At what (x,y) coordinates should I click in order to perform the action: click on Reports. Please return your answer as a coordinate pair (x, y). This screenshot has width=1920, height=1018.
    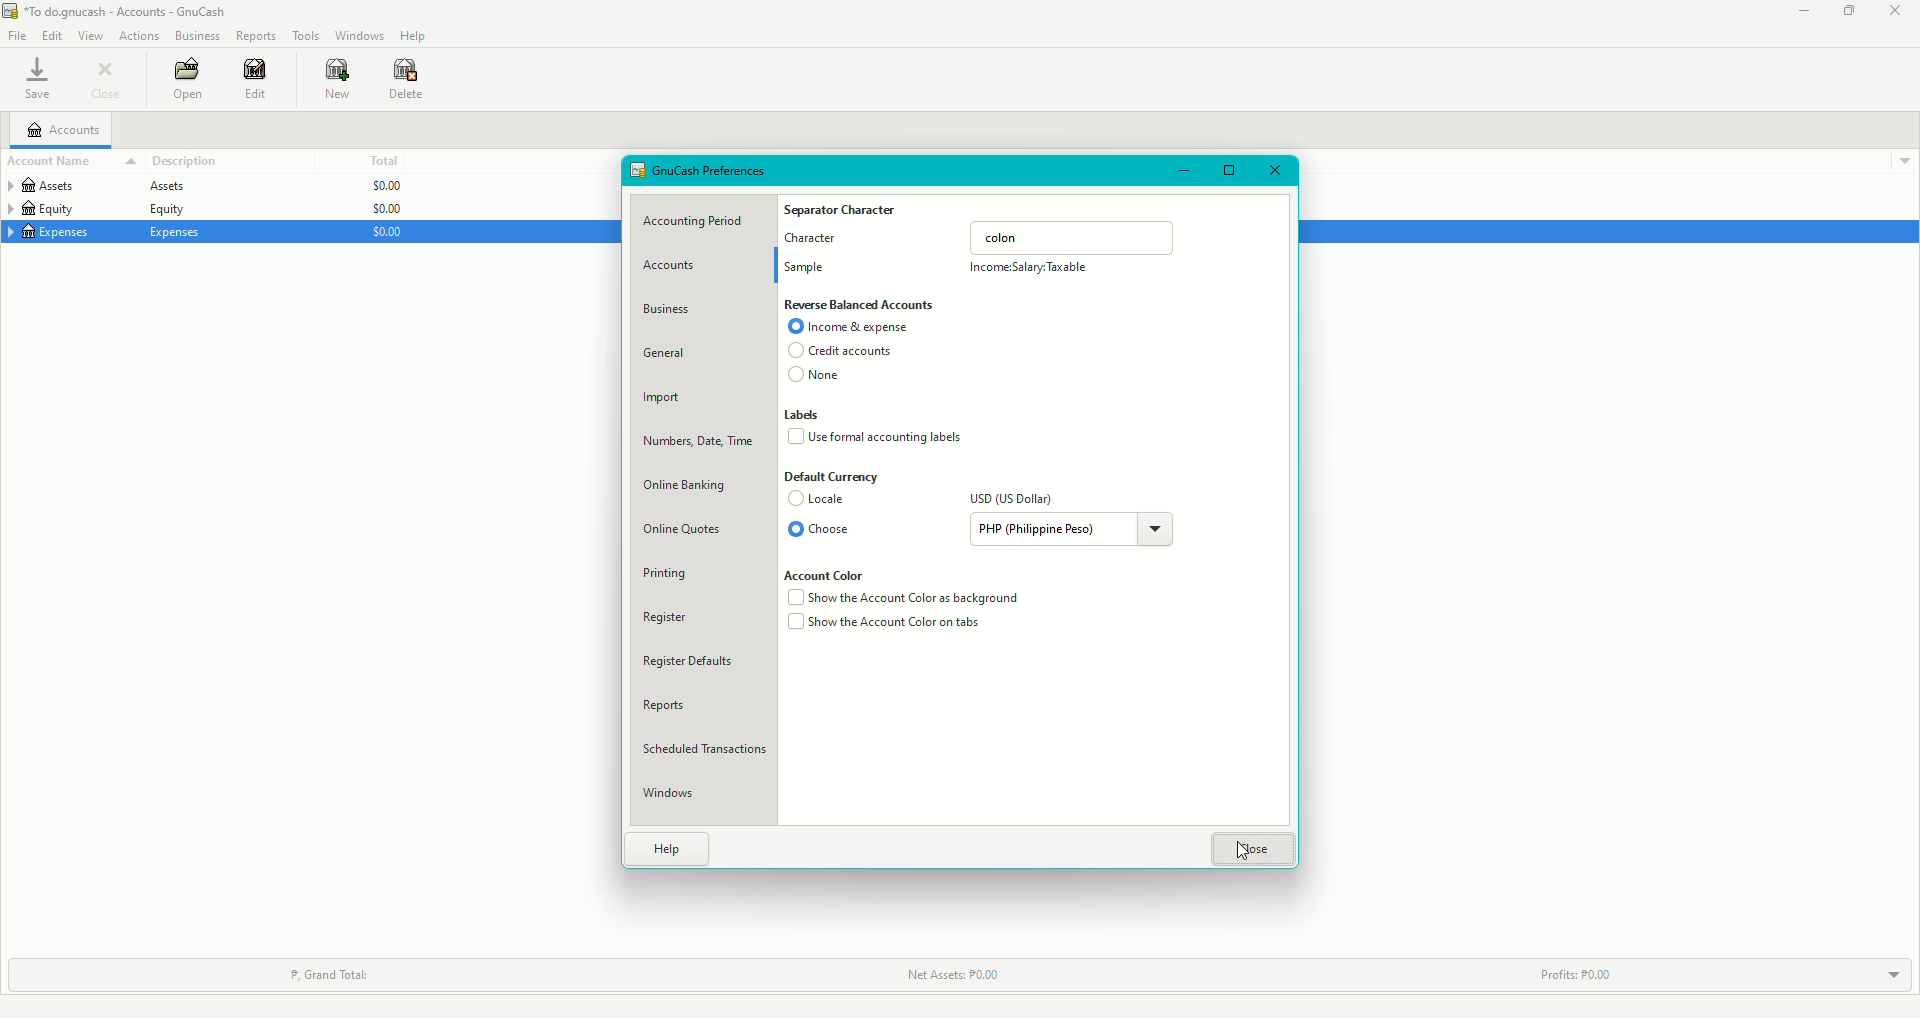
    Looking at the image, I should click on (663, 706).